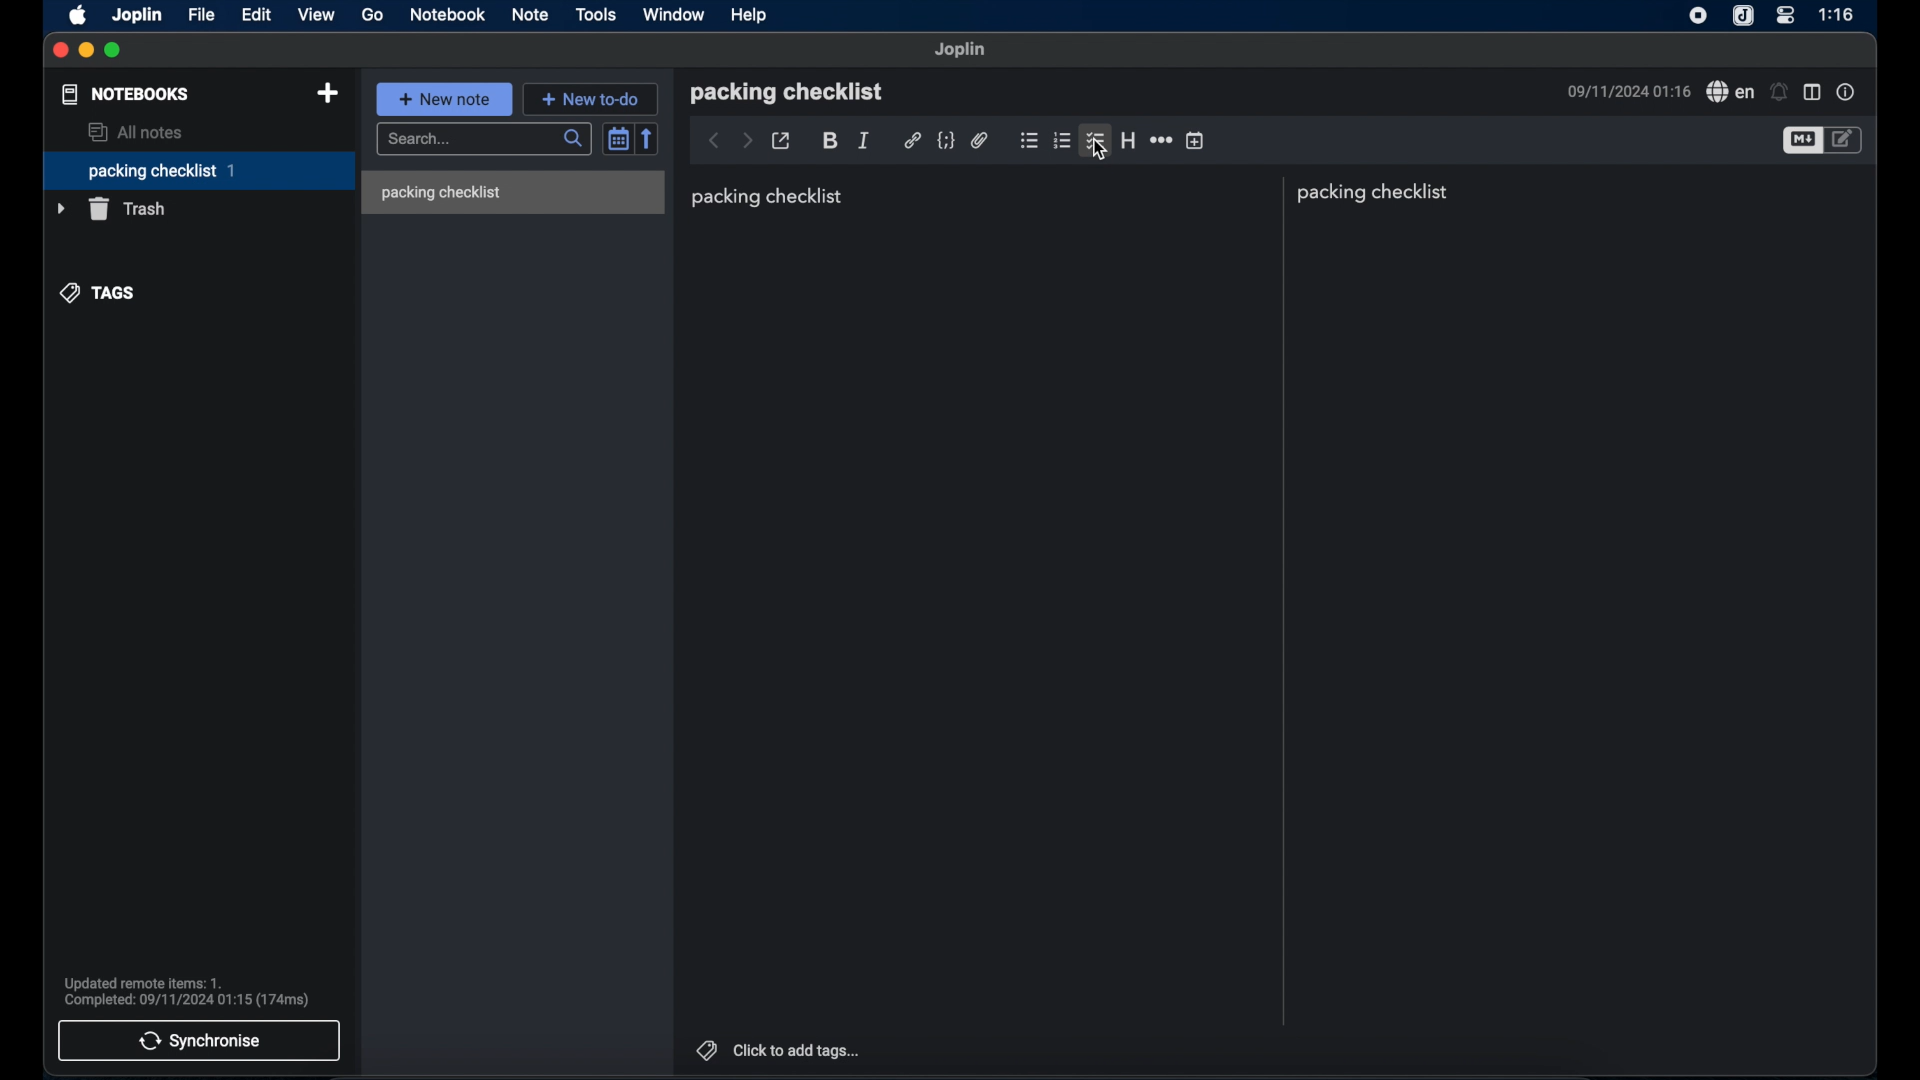 Image resolution: width=1920 pixels, height=1080 pixels. I want to click on set alarm, so click(1779, 91).